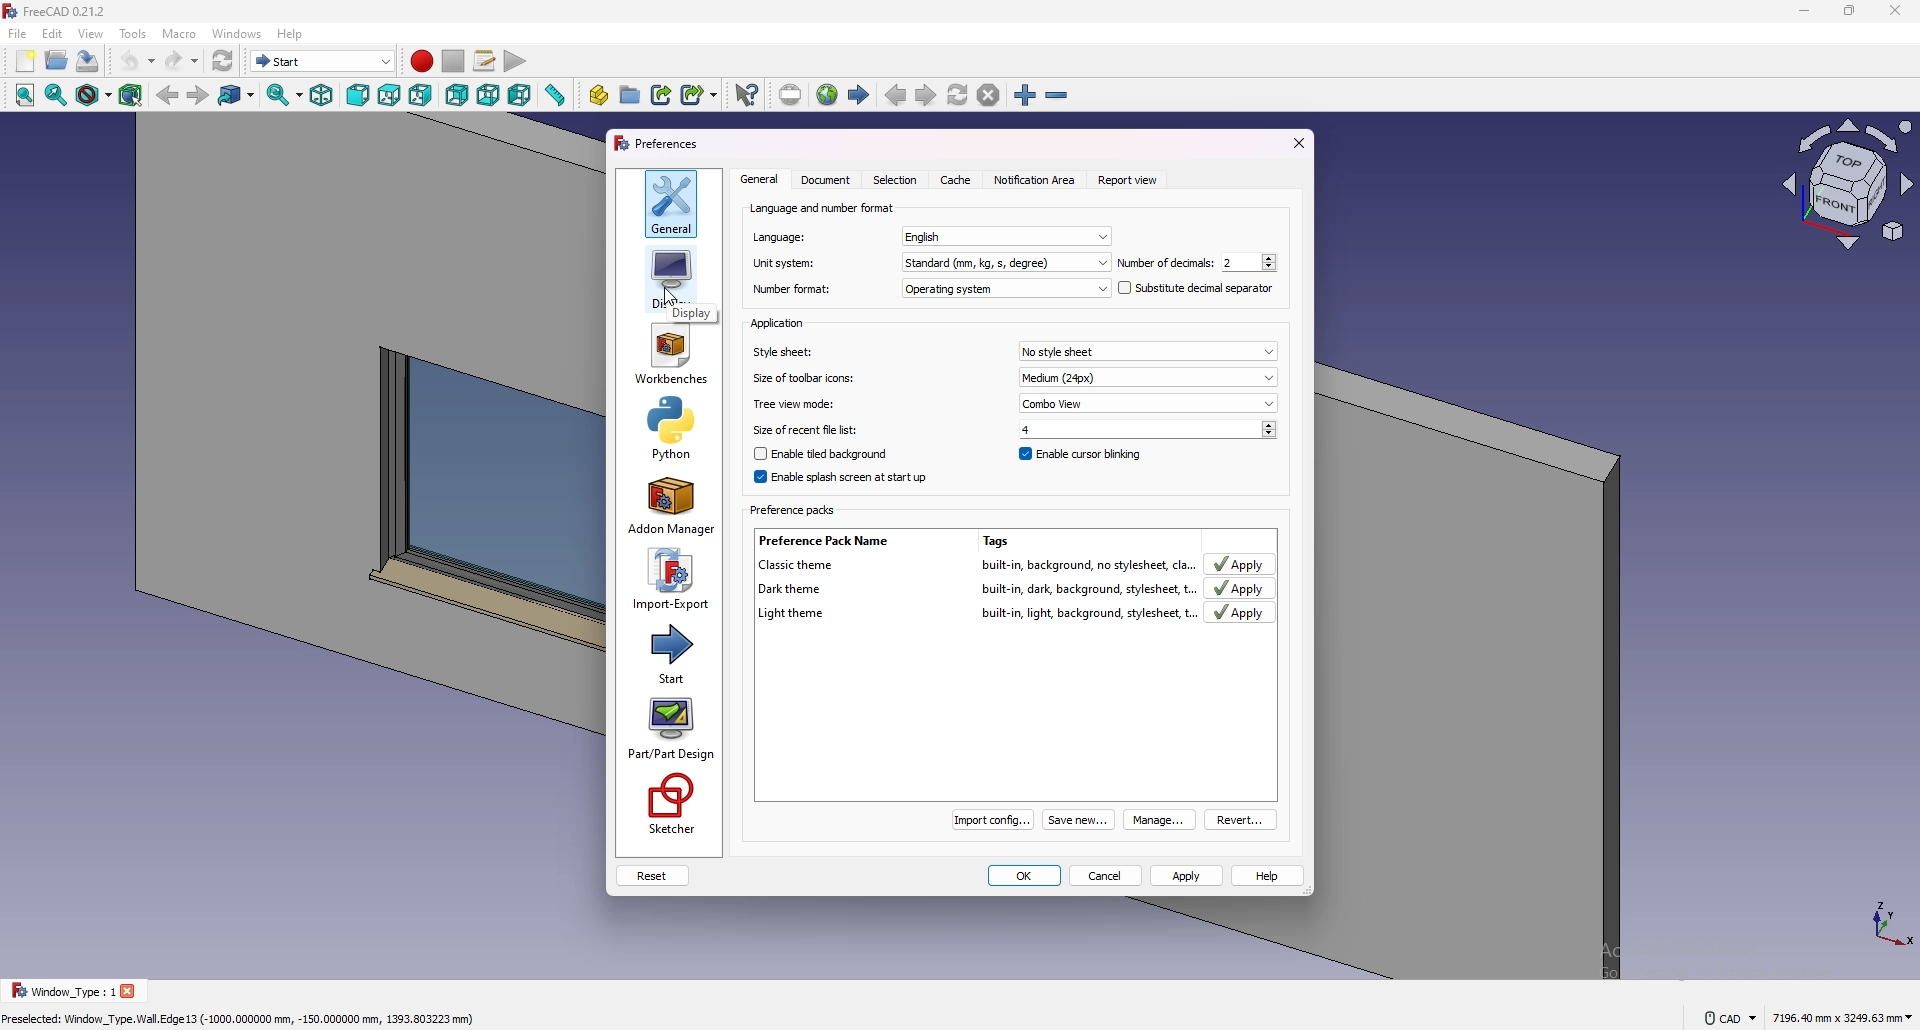 This screenshot has height=1030, width=1920. I want to click on view, so click(1849, 188).